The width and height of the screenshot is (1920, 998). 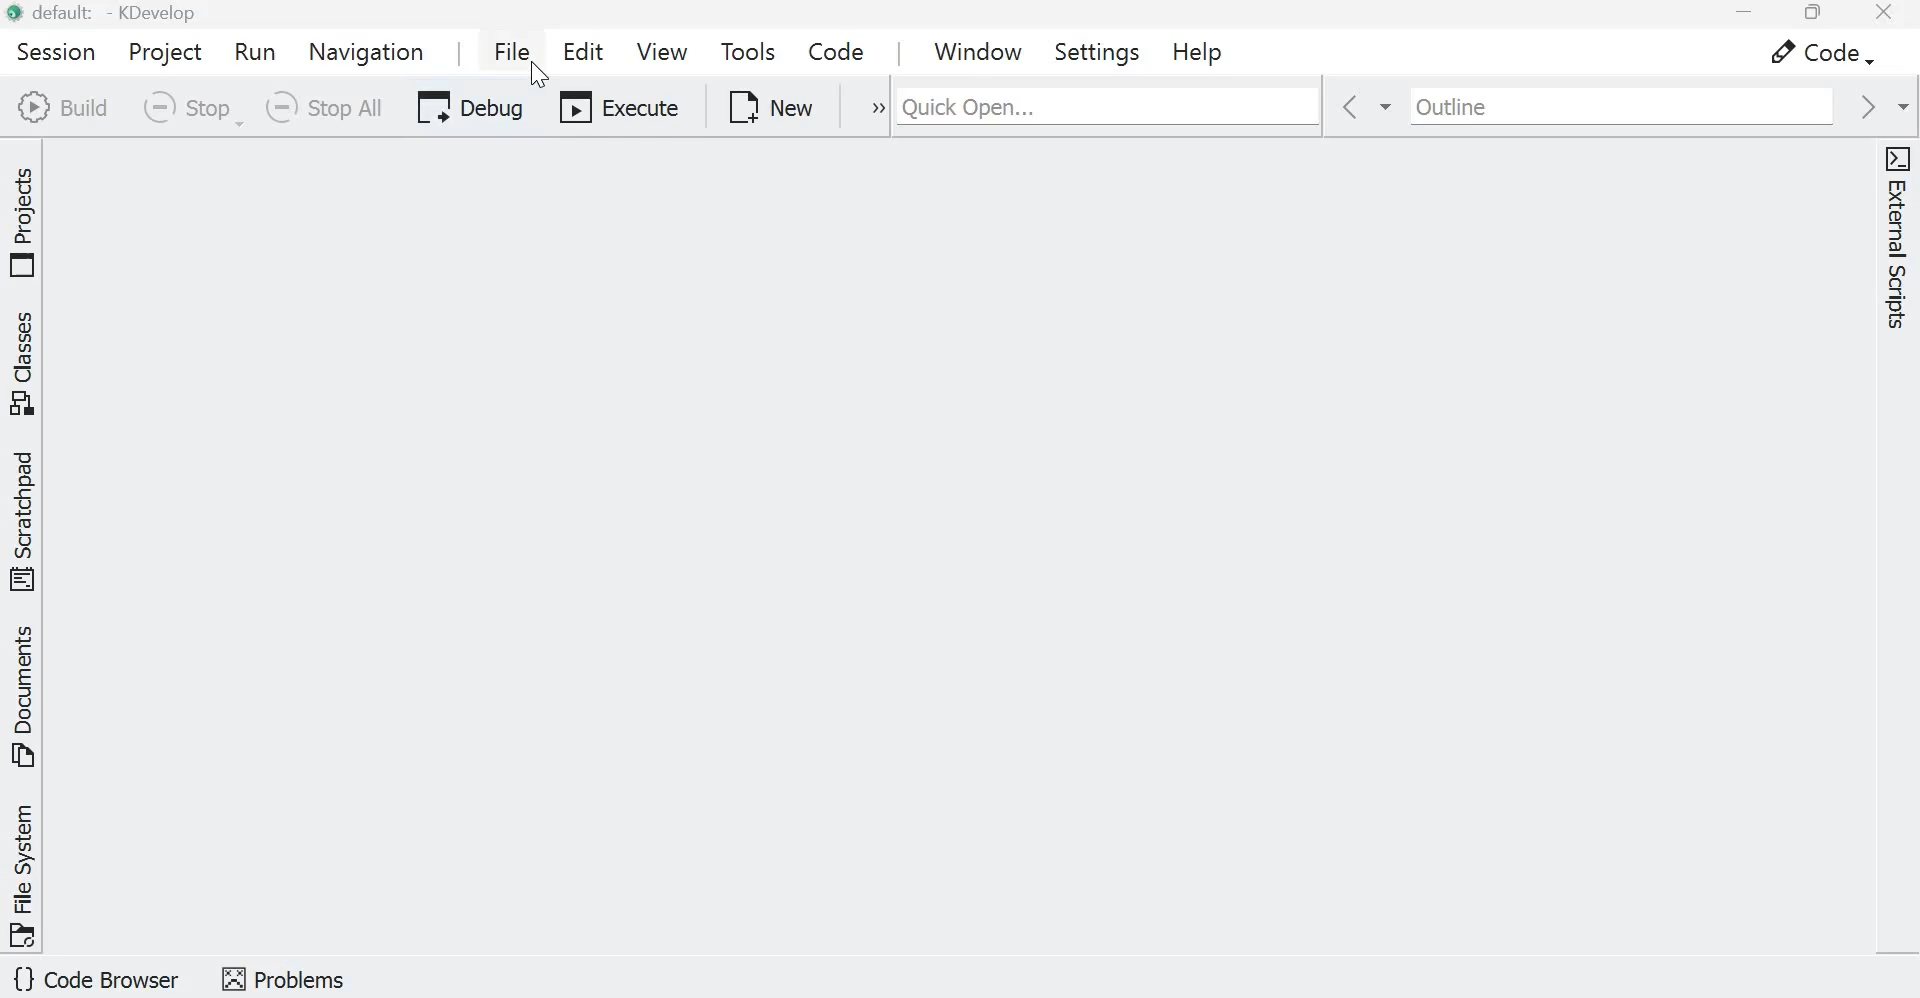 I want to click on Search for files, classes, functions and more, allowing you to quickly navigate in your source code, so click(x=1244, y=103).